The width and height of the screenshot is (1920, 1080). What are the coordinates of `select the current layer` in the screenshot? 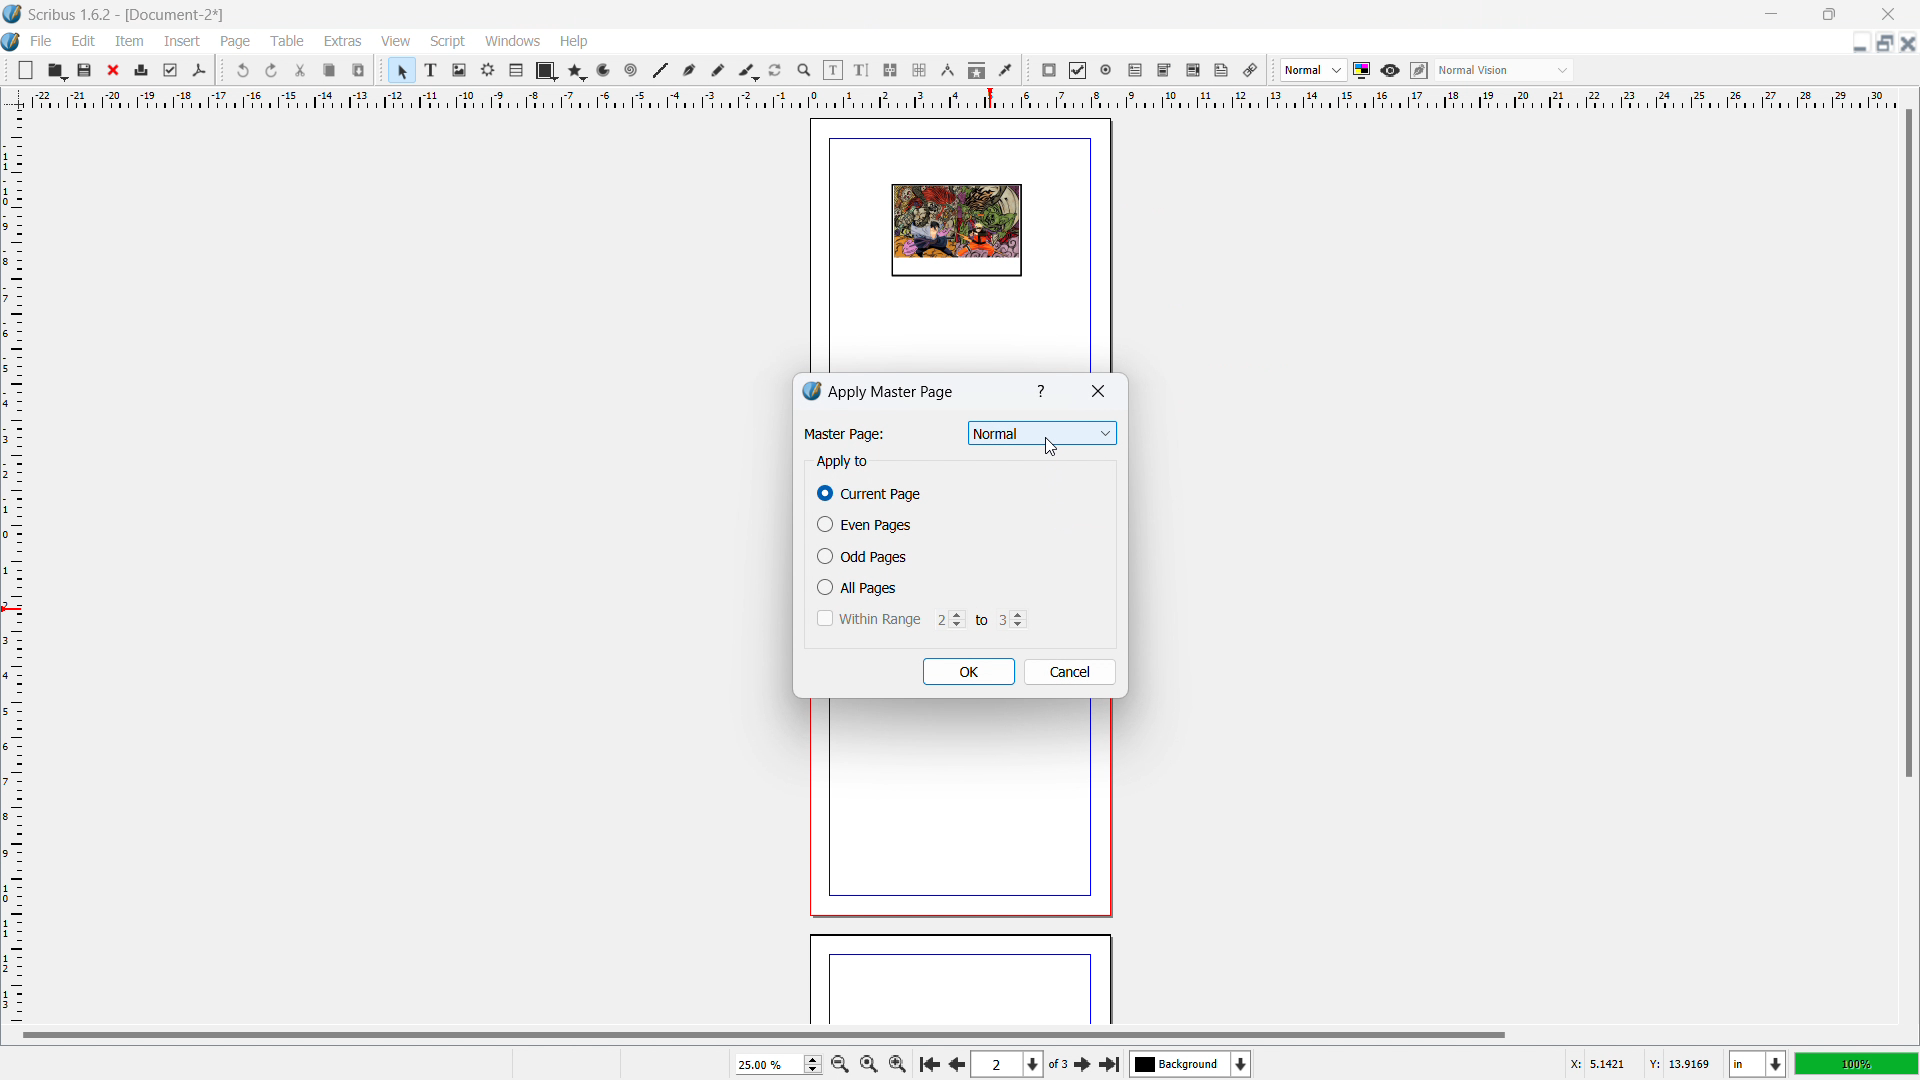 It's located at (1191, 1064).